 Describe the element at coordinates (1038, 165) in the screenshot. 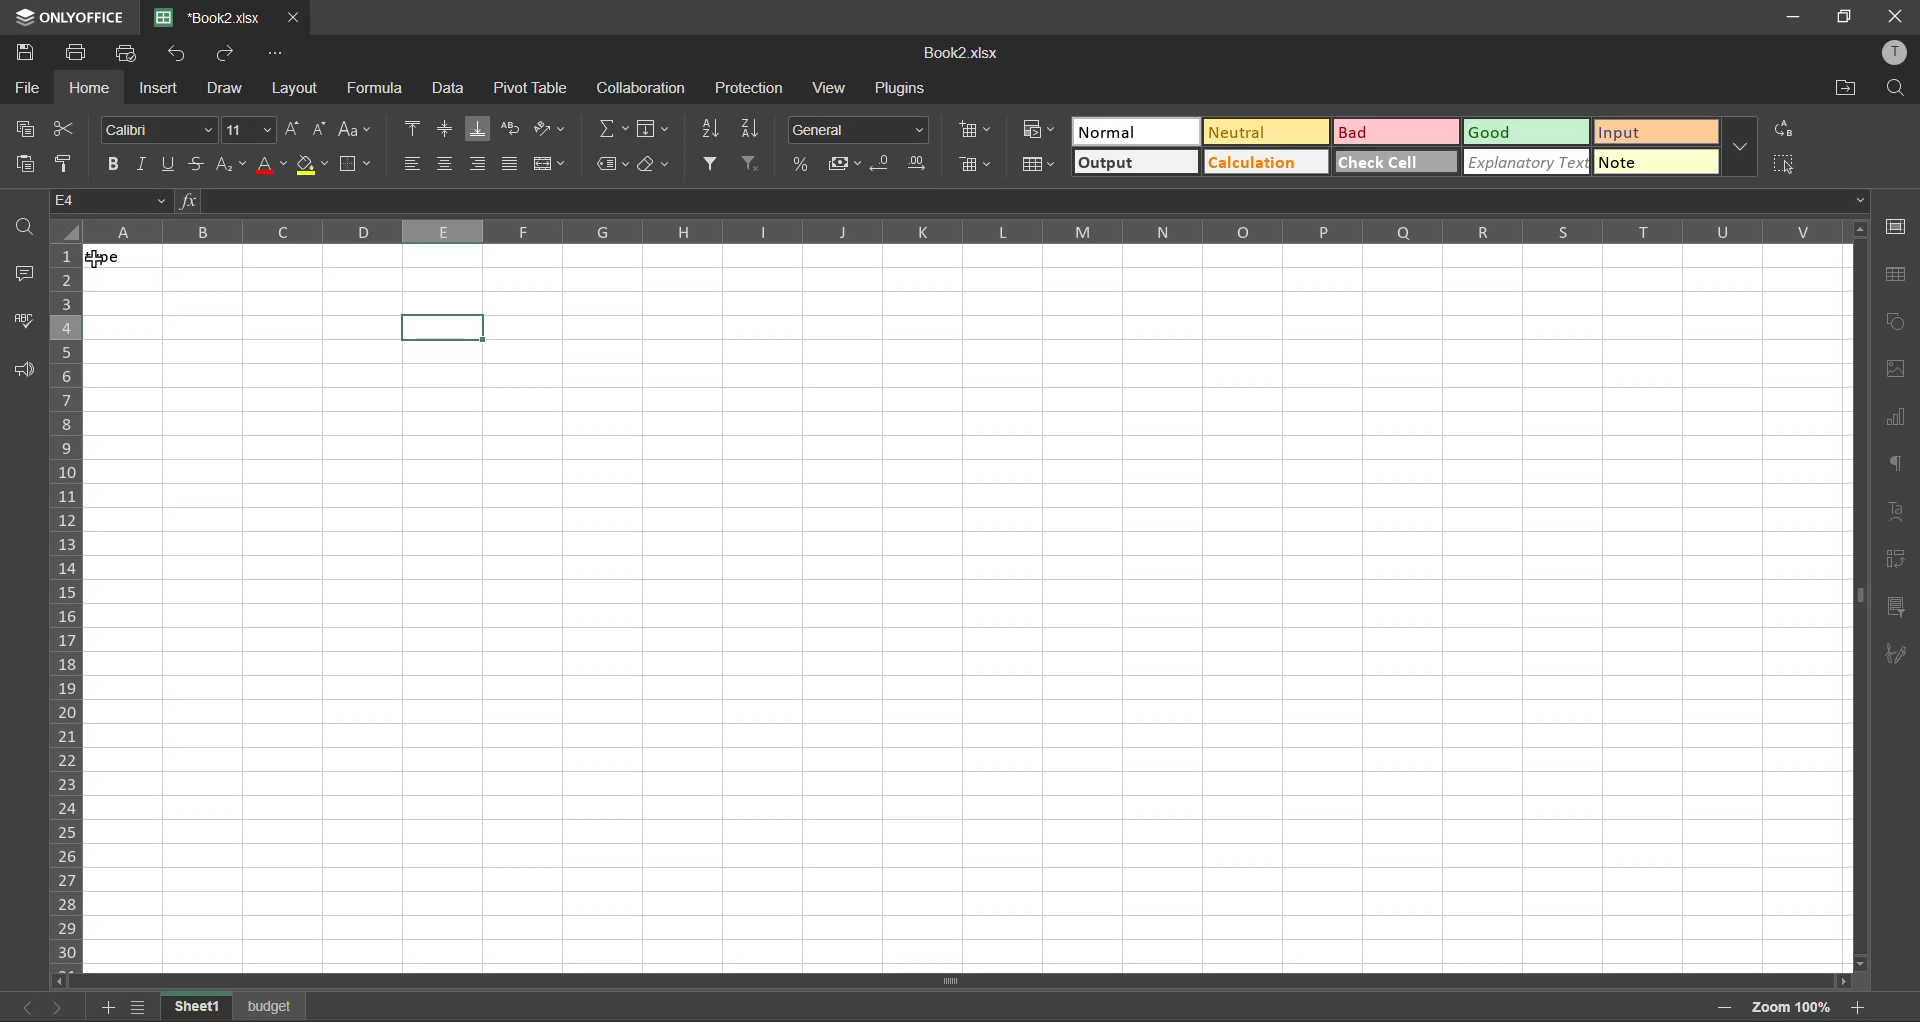

I see `format as table` at that location.